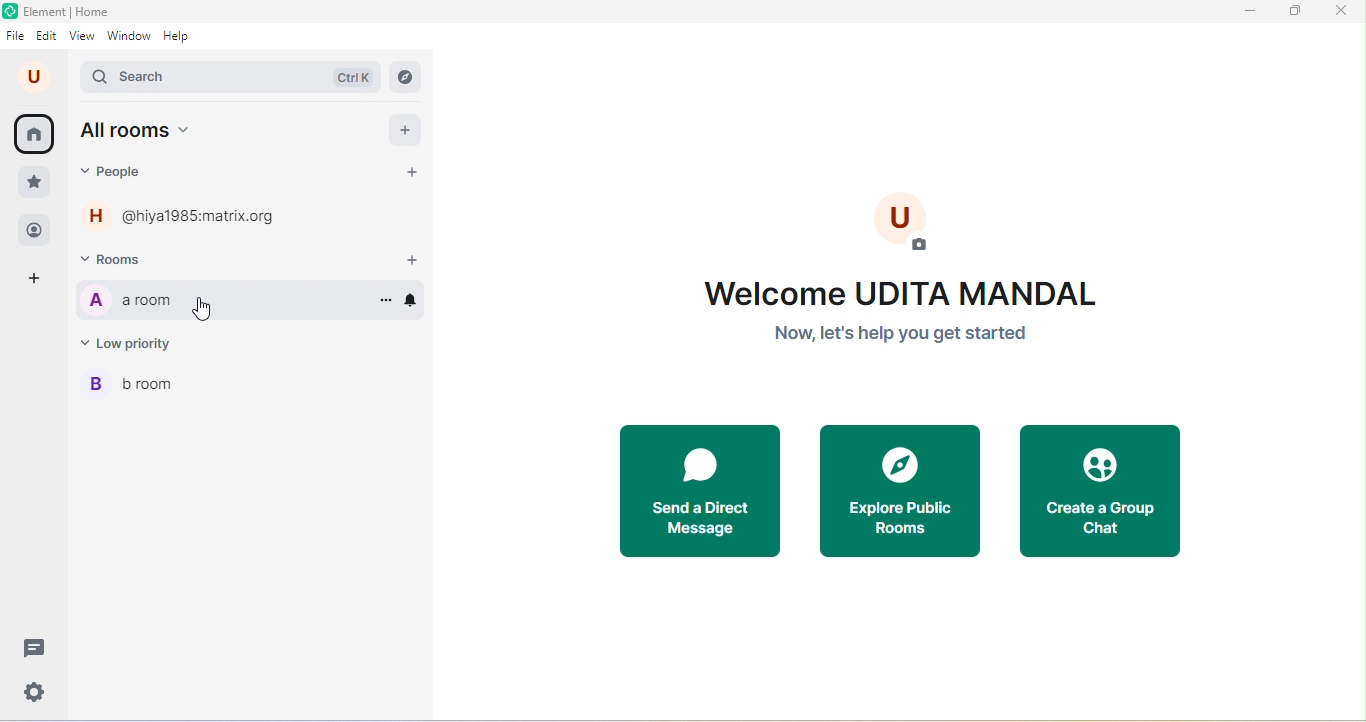 This screenshot has height=722, width=1366. Describe the element at coordinates (136, 382) in the screenshot. I see `b room` at that location.